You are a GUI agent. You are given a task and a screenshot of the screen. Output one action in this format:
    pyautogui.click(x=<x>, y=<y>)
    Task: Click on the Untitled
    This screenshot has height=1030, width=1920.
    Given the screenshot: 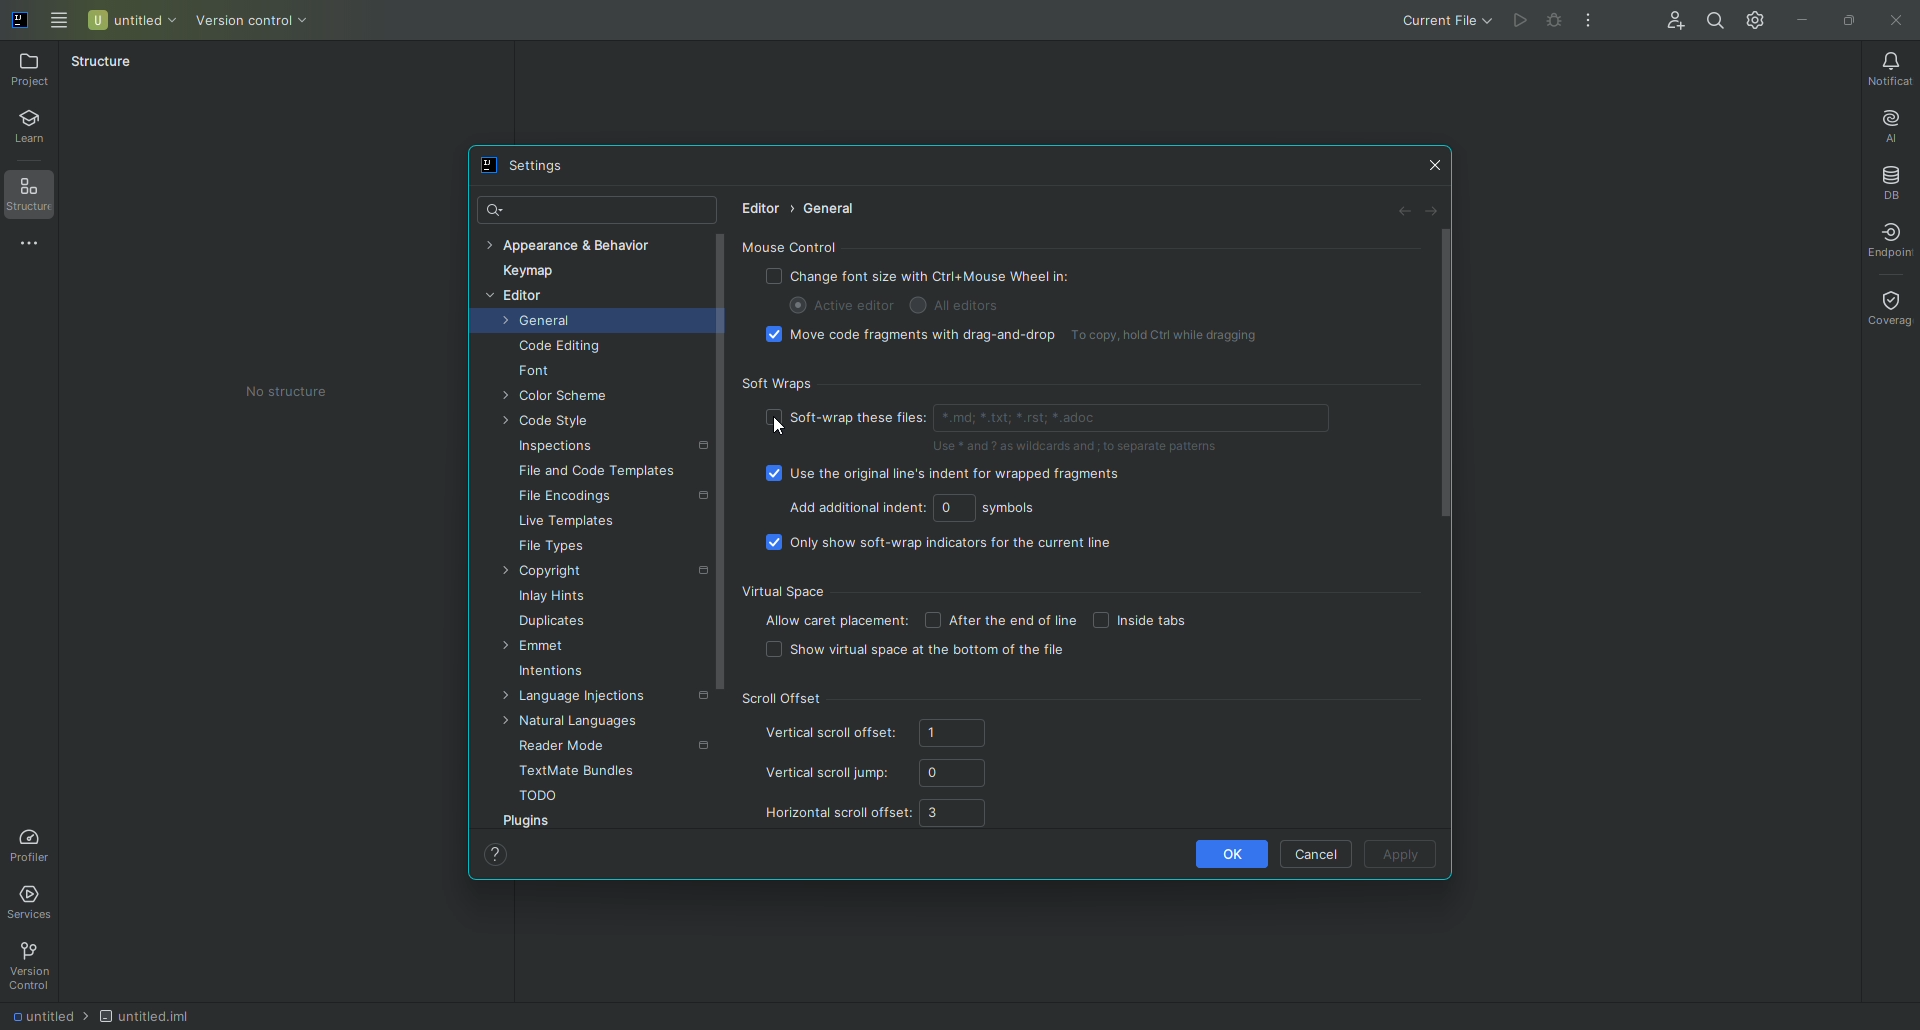 What is the action you would take?
    pyautogui.click(x=136, y=22)
    